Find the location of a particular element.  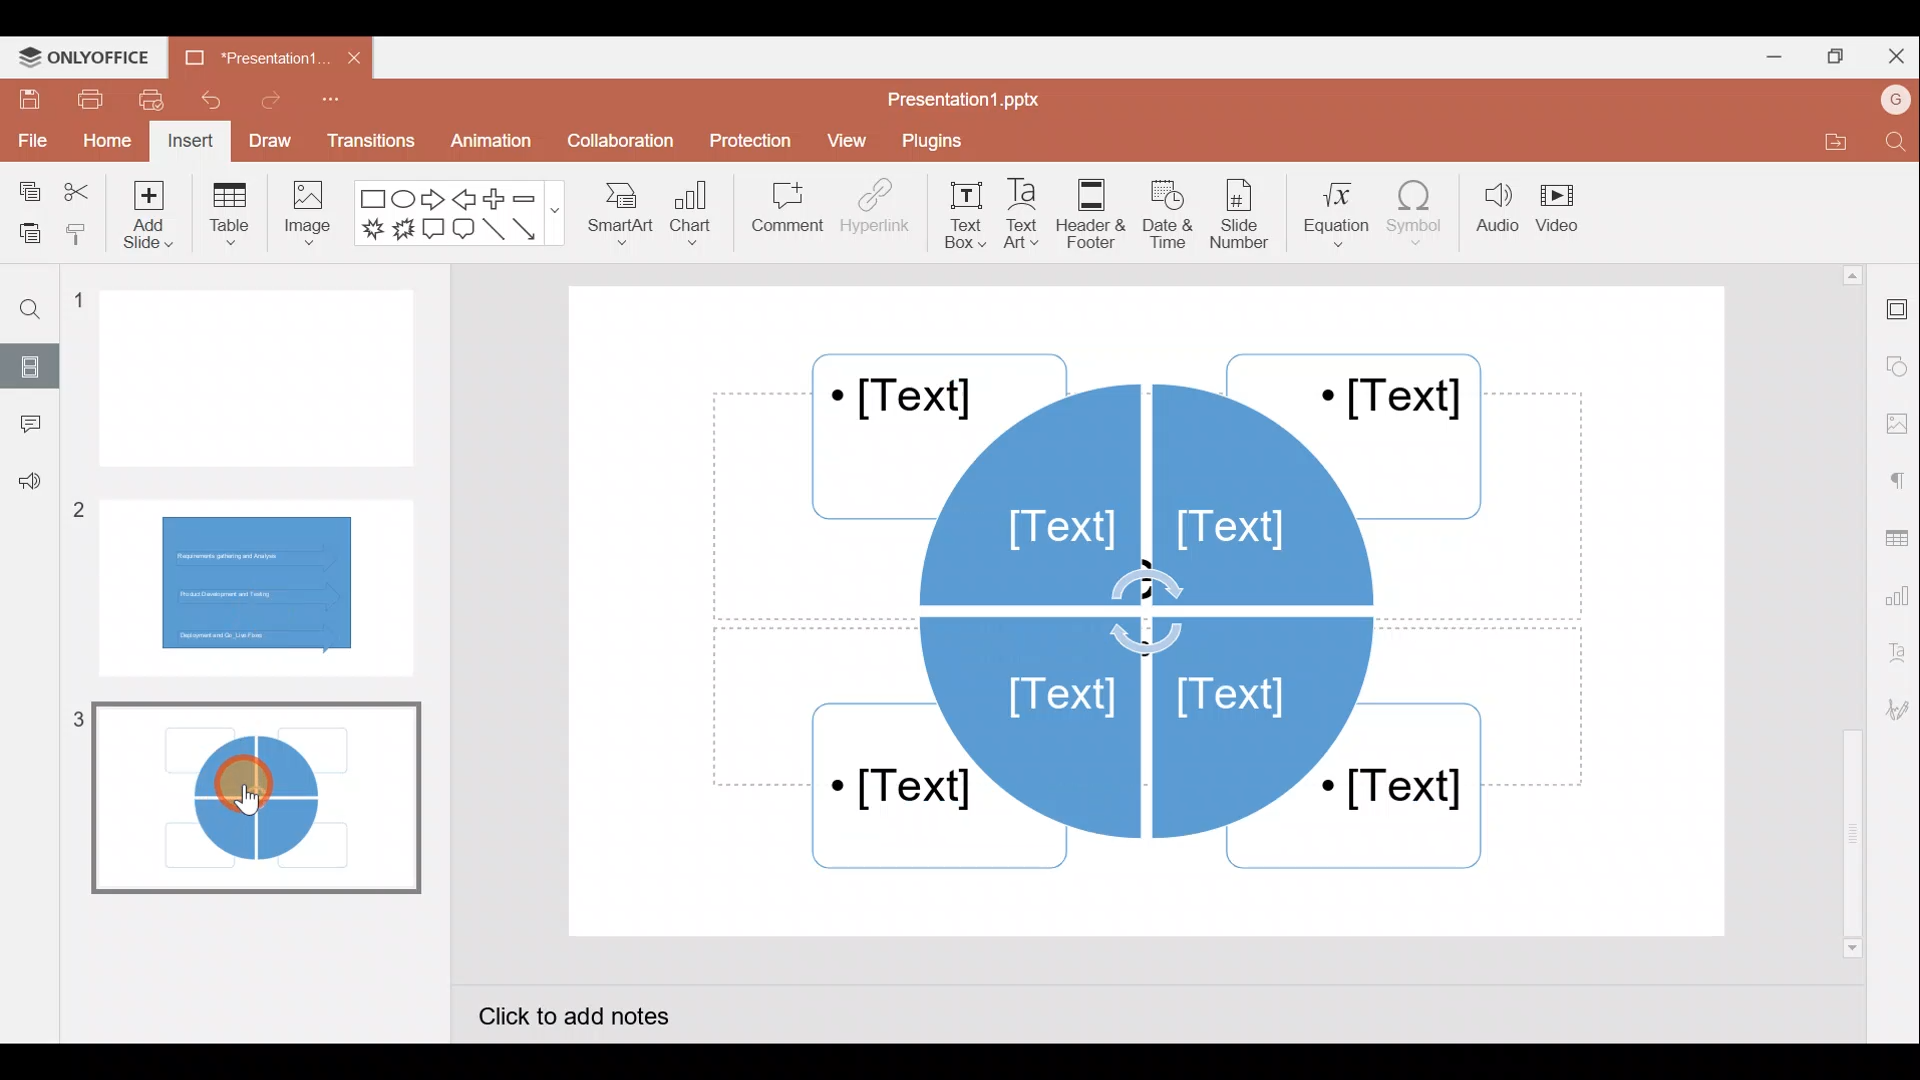

Cut is located at coordinates (76, 187).